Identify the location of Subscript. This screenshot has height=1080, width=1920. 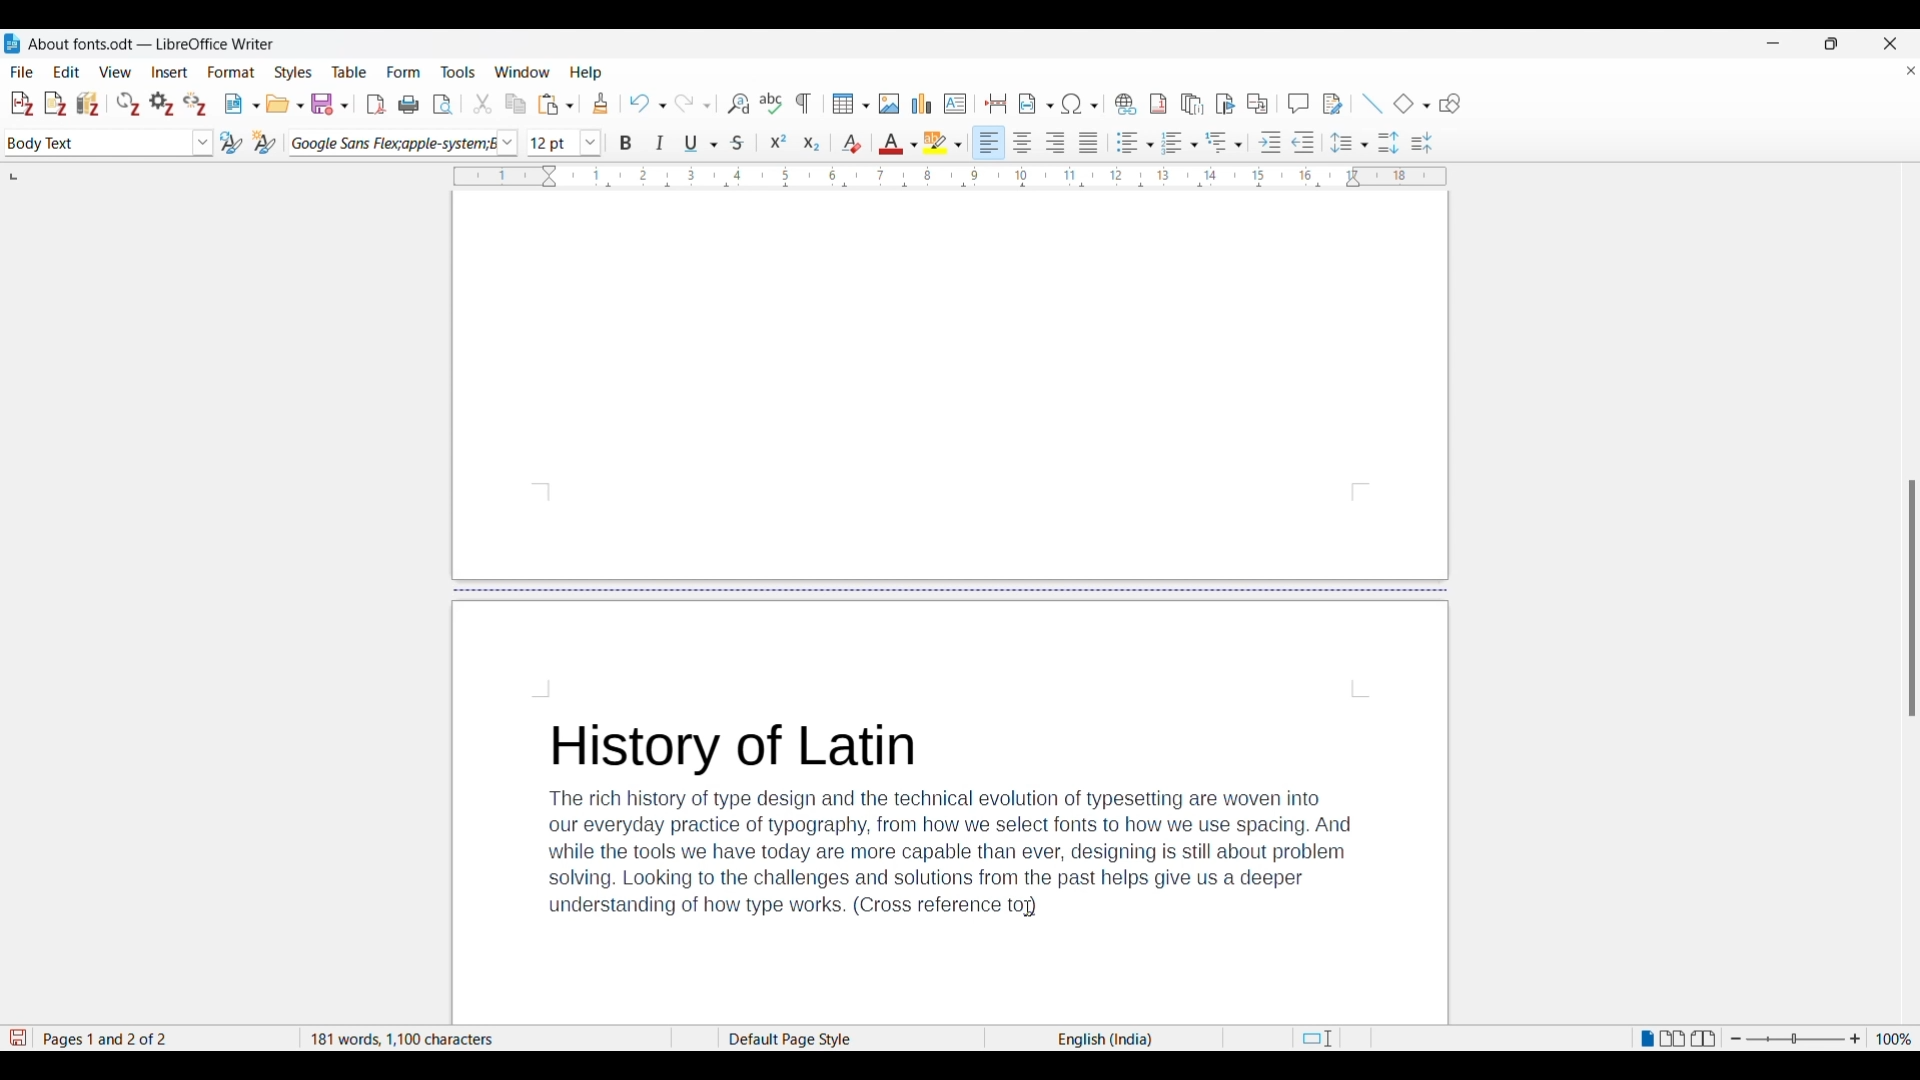
(812, 144).